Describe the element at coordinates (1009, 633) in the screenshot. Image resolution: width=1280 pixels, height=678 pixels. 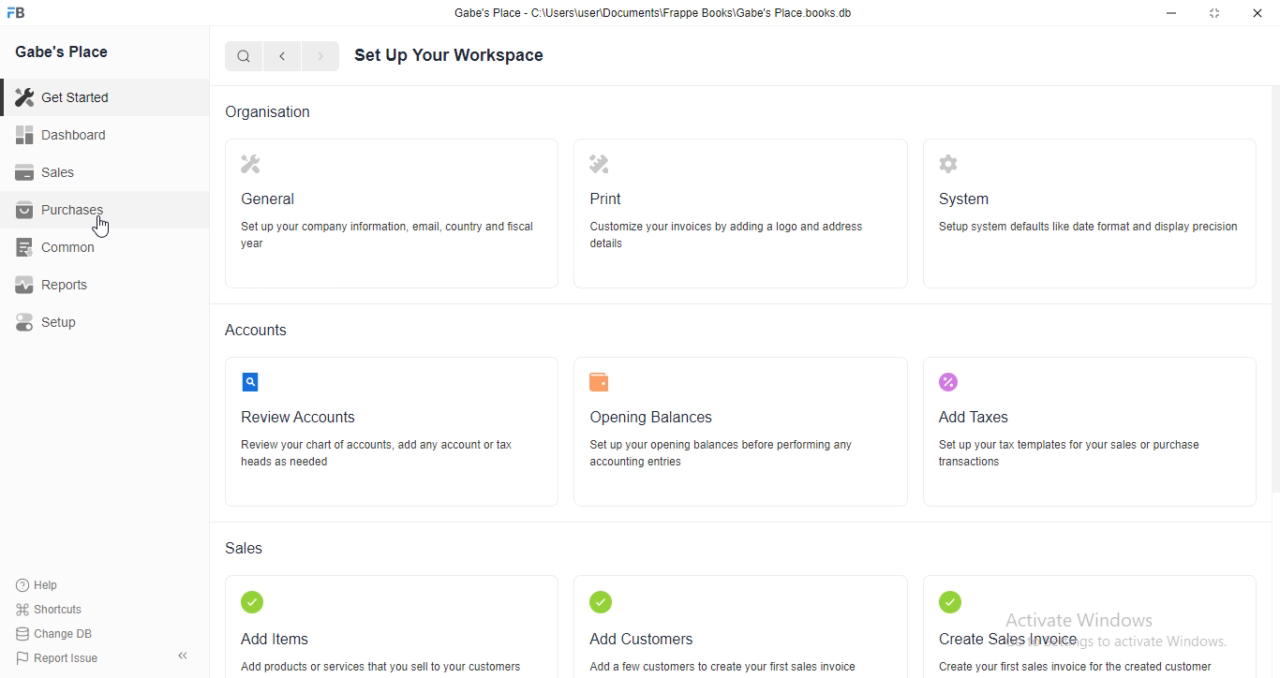
I see `Create Sales Invoice.` at that location.